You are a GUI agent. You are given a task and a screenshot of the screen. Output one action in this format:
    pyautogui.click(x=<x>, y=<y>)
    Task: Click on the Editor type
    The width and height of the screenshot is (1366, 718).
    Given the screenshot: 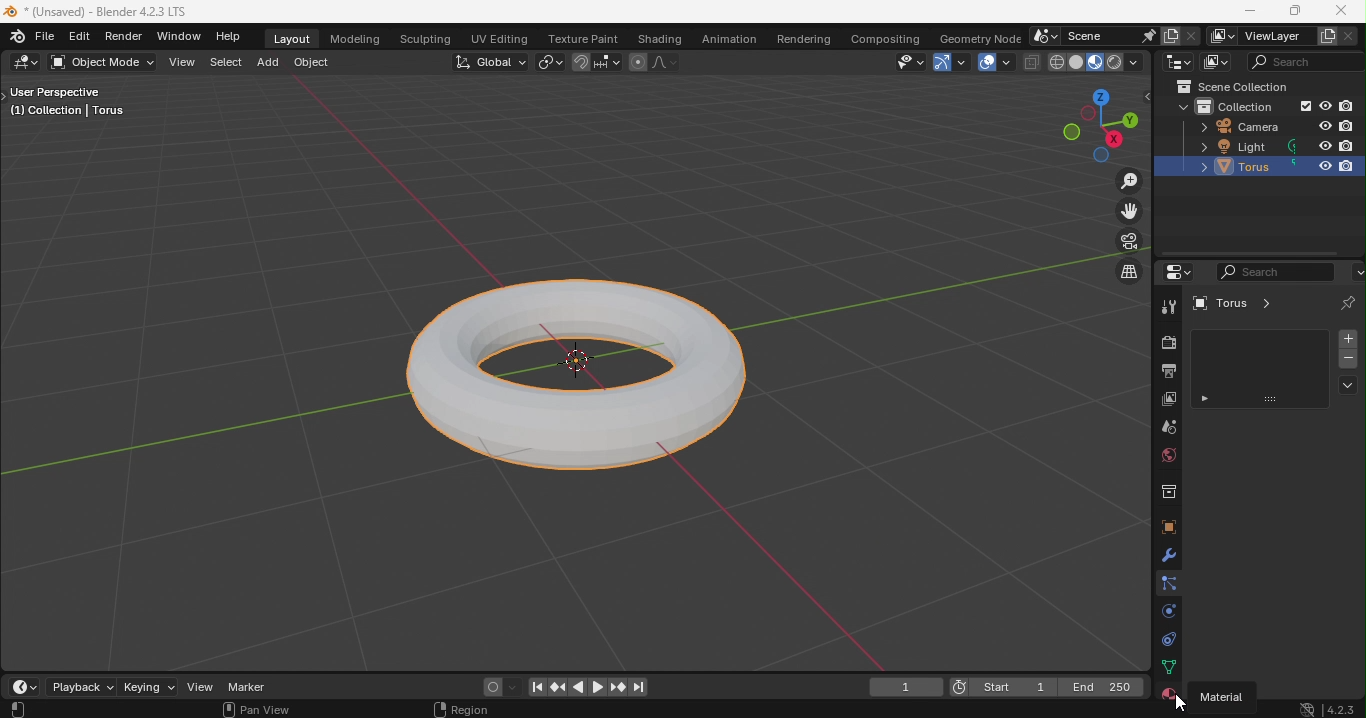 What is the action you would take?
    pyautogui.click(x=25, y=687)
    